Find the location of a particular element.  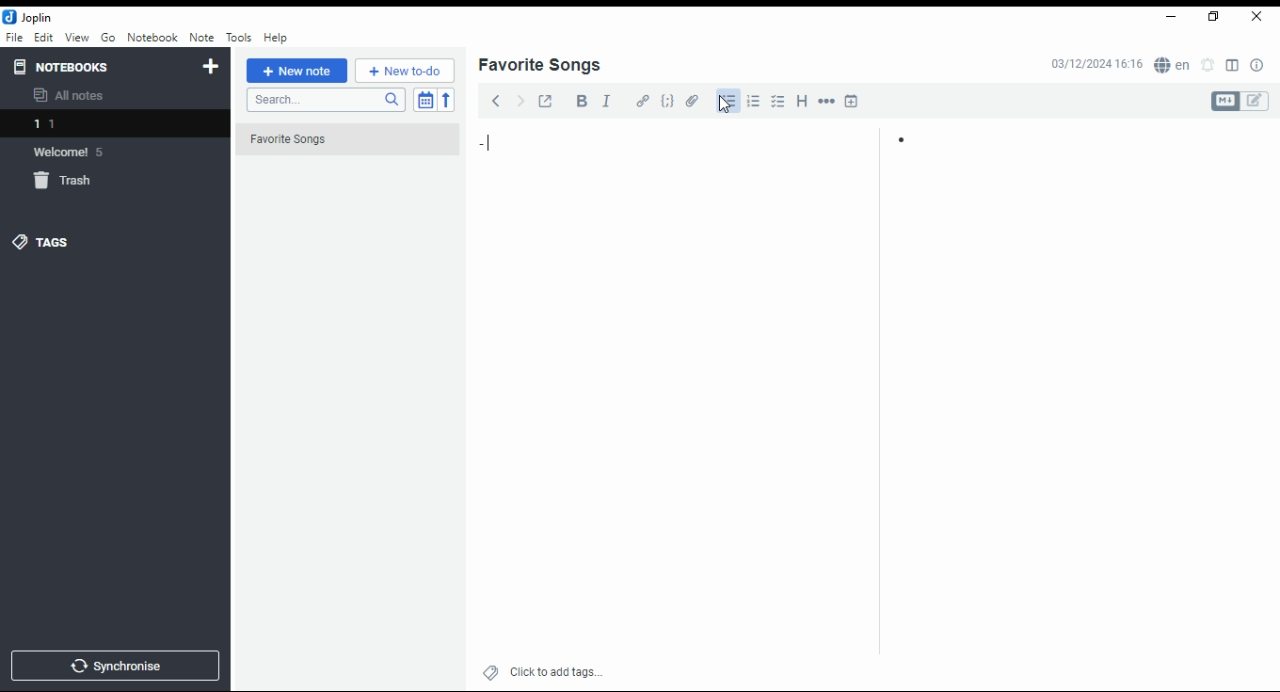

toggle editors is located at coordinates (1240, 101).